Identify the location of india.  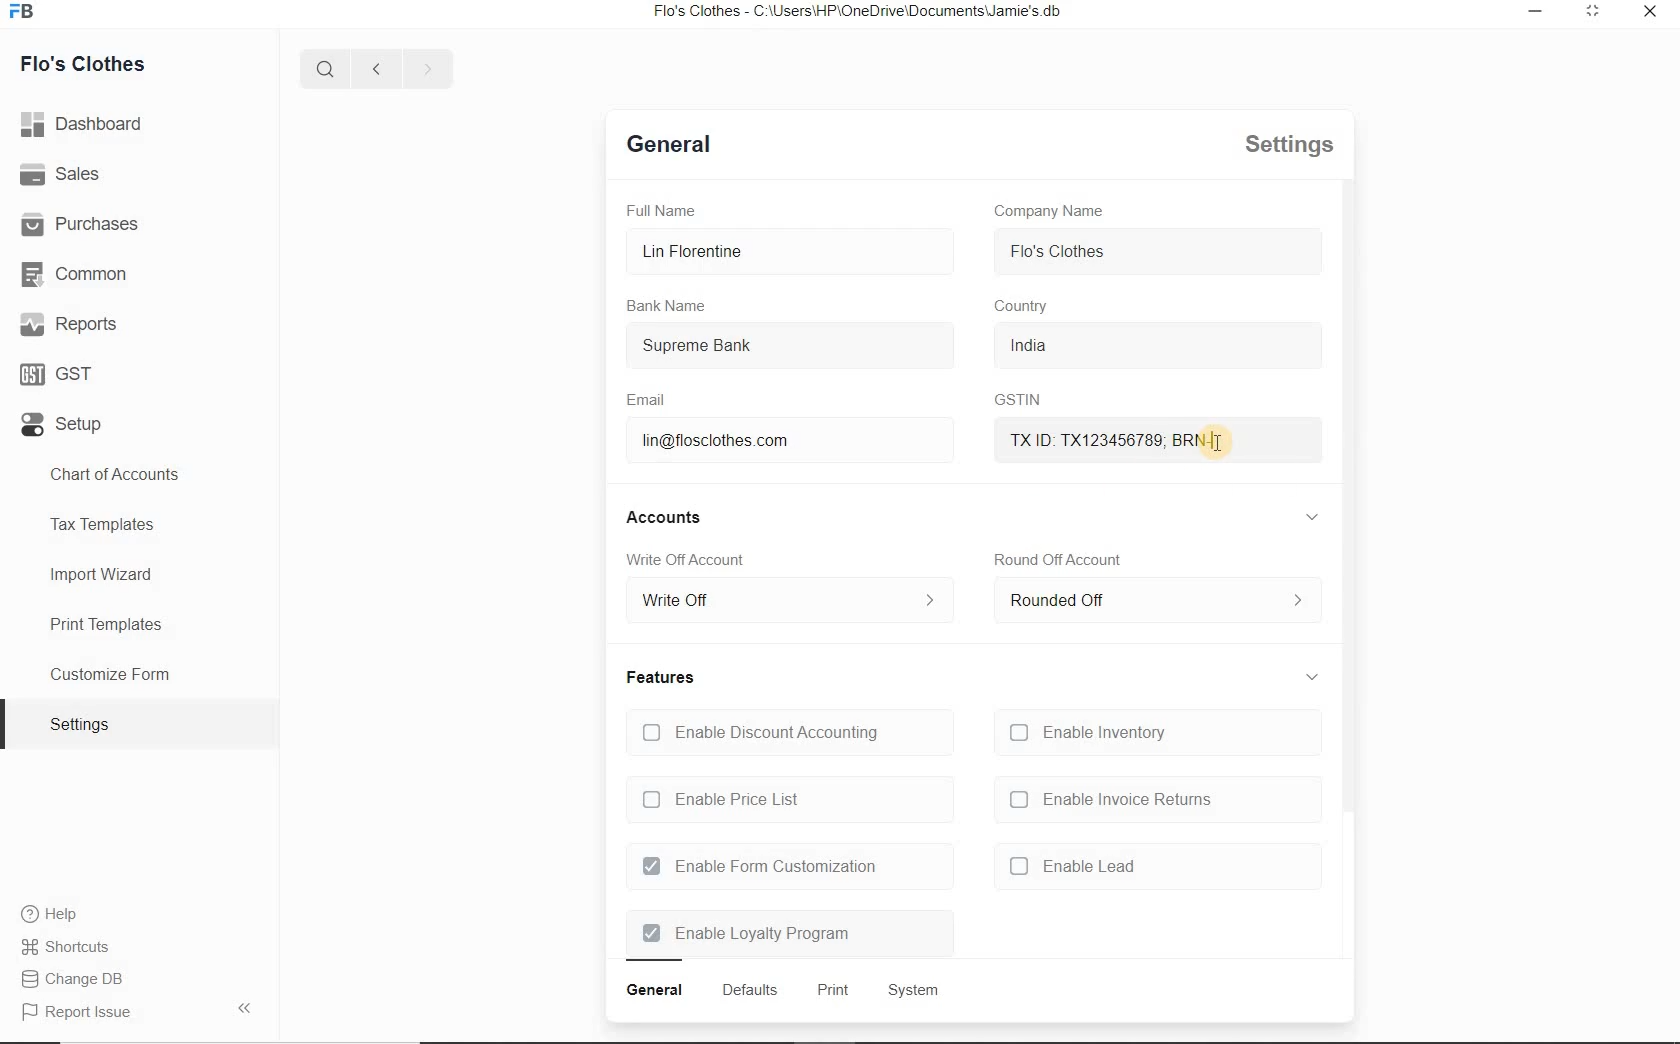
(1055, 345).